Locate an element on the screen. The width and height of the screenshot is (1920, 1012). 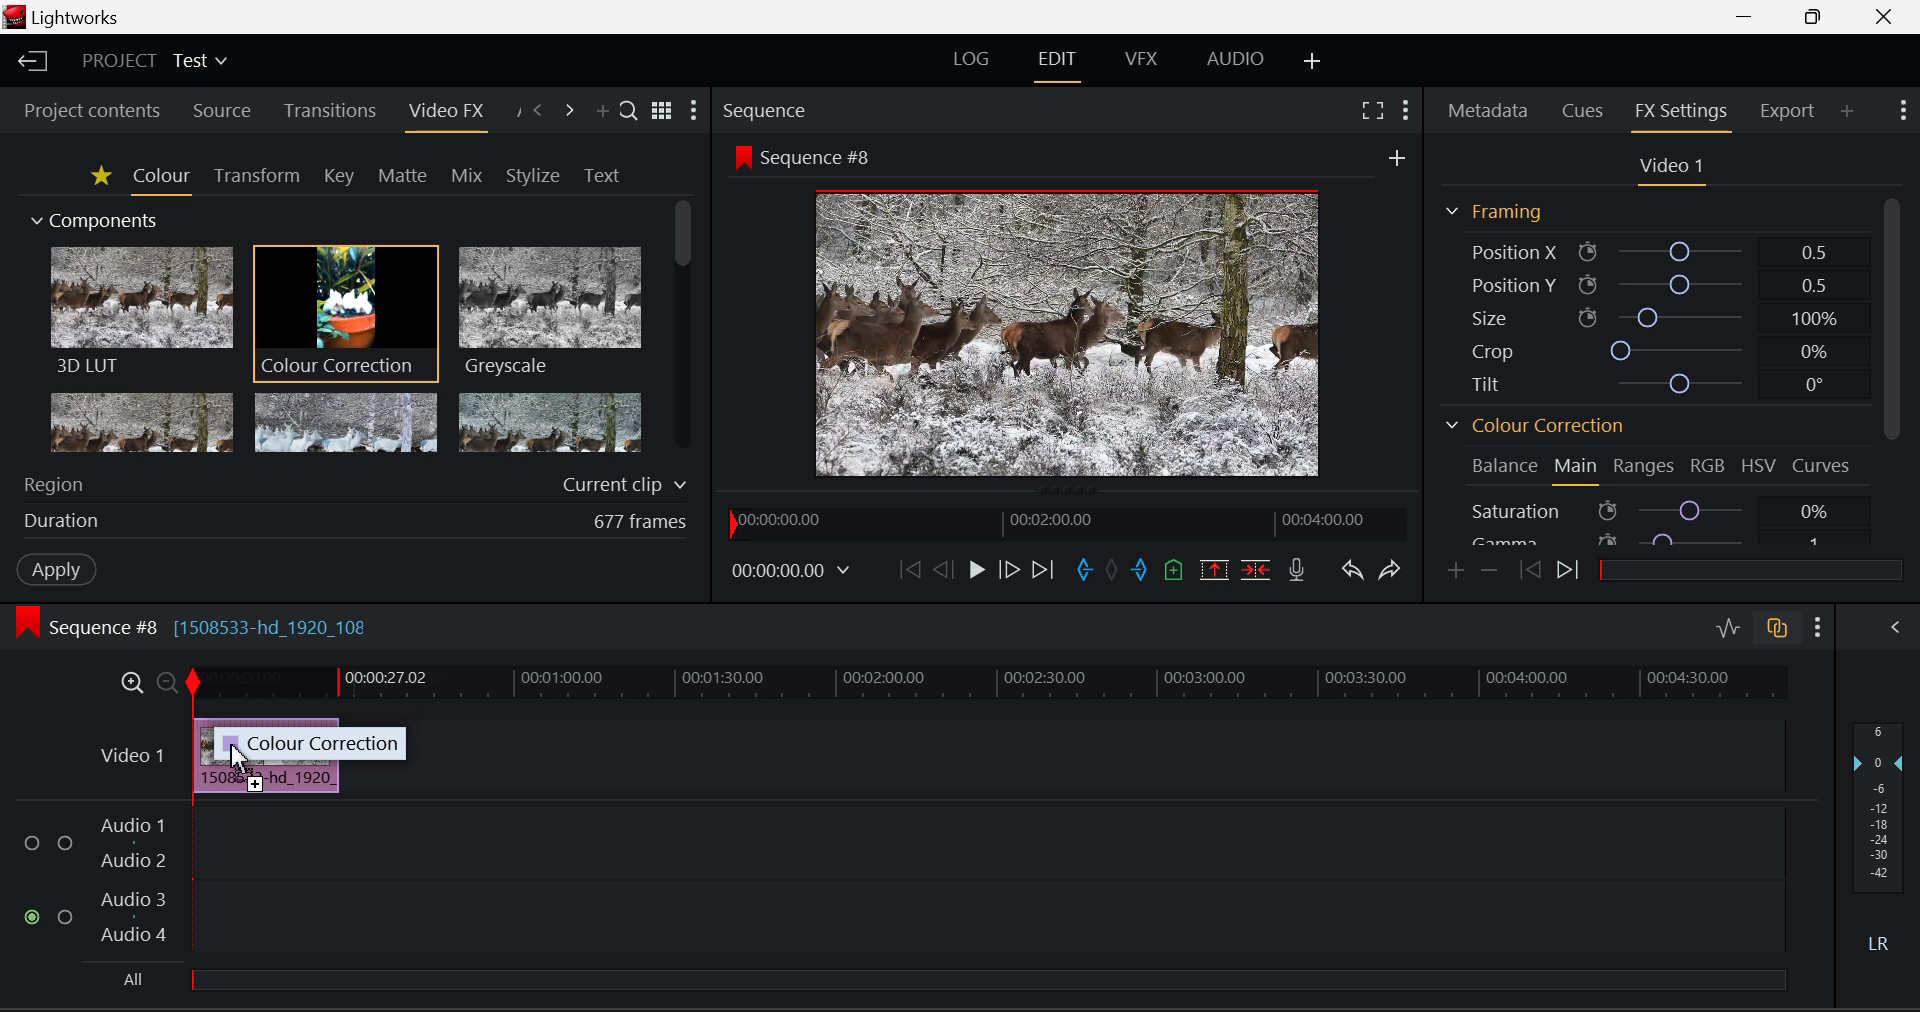
Next Panel is located at coordinates (569, 109).